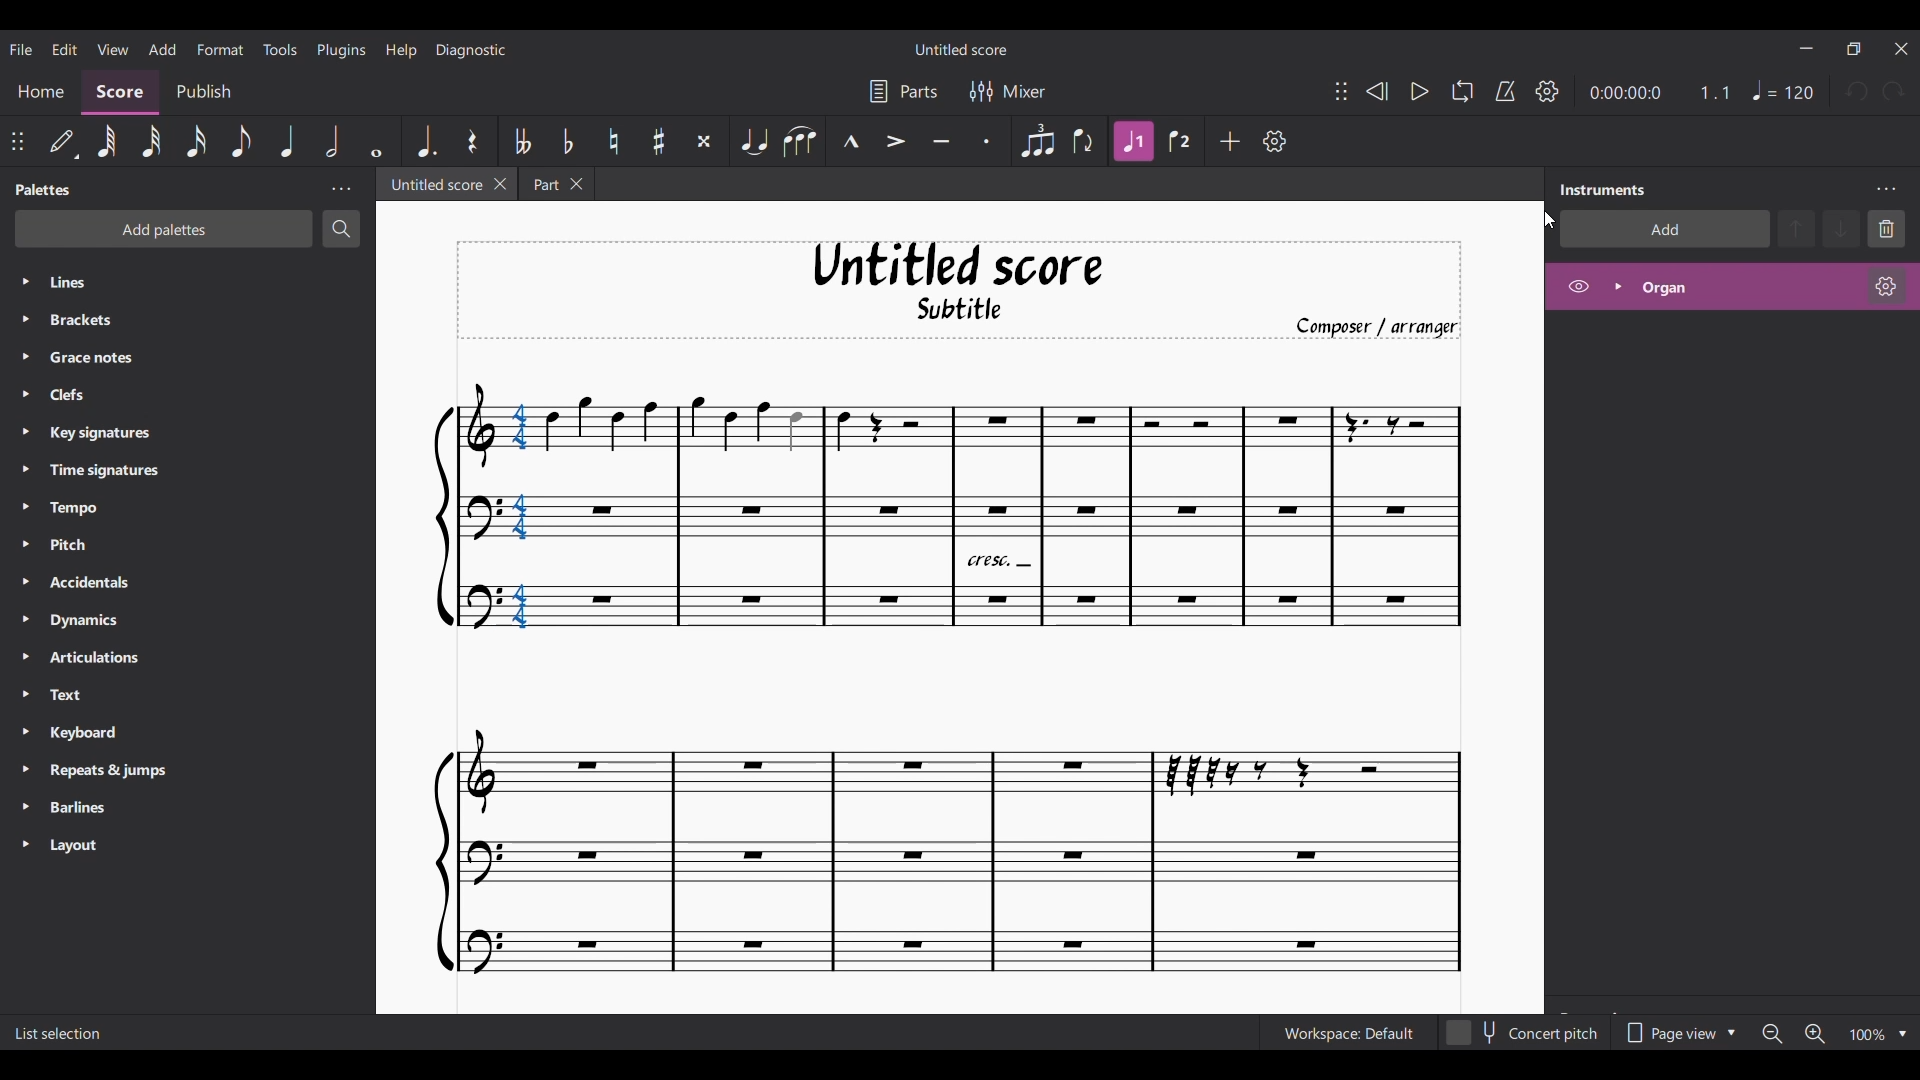  What do you see at coordinates (1578, 286) in the screenshot?
I see `Hide organ` at bounding box center [1578, 286].